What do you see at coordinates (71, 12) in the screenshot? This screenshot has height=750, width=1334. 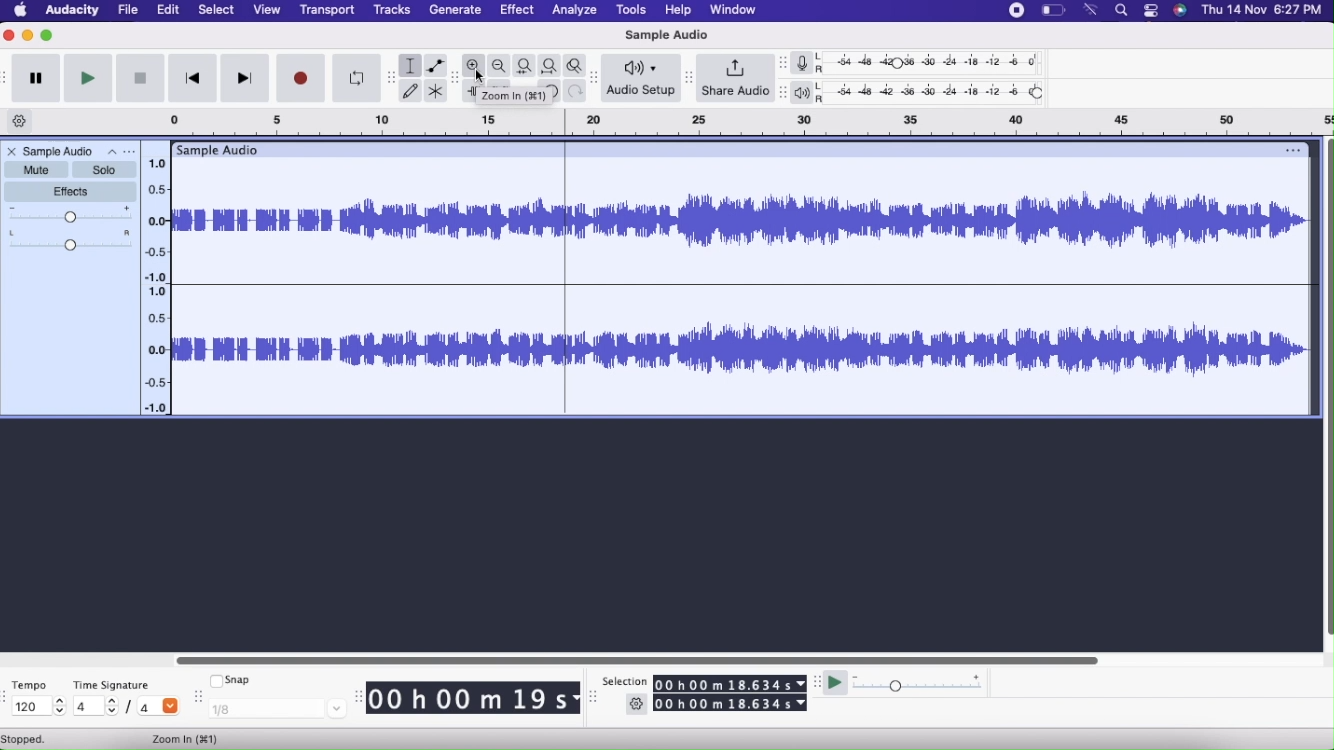 I see `Audacity` at bounding box center [71, 12].